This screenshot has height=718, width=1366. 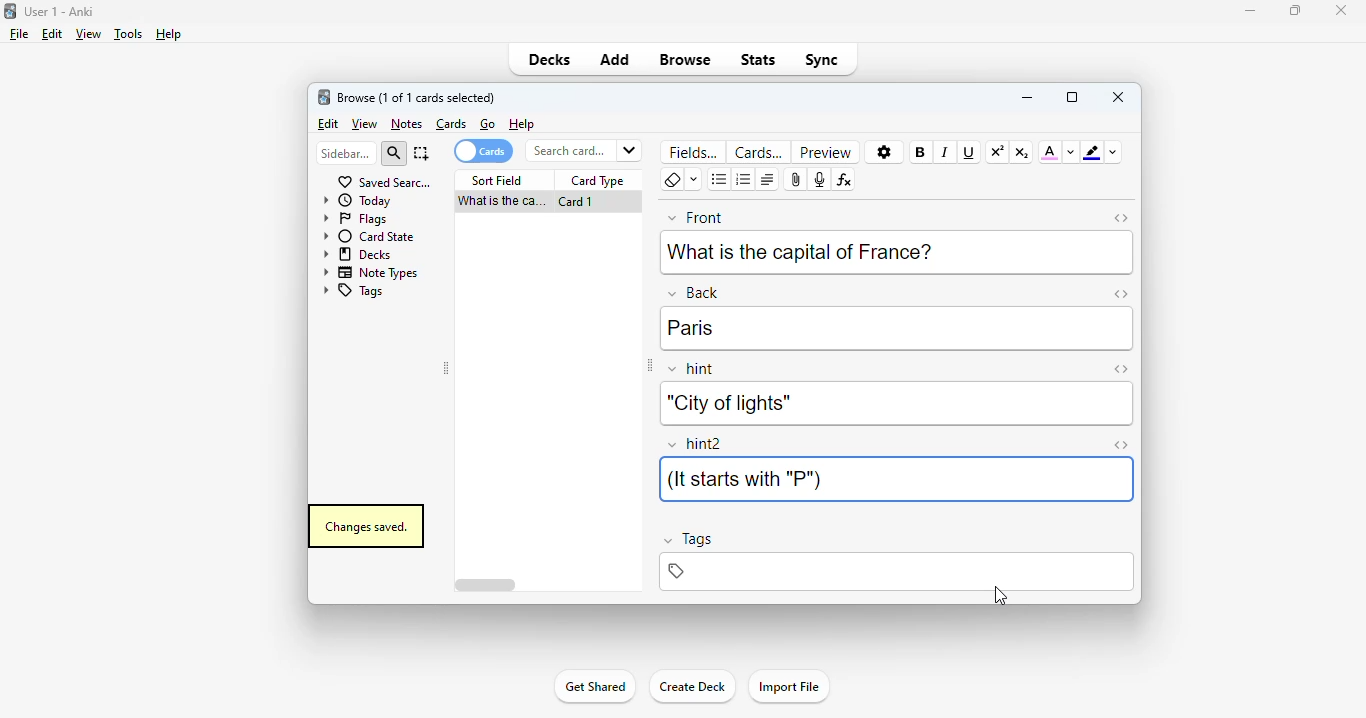 I want to click on change color, so click(x=1071, y=152).